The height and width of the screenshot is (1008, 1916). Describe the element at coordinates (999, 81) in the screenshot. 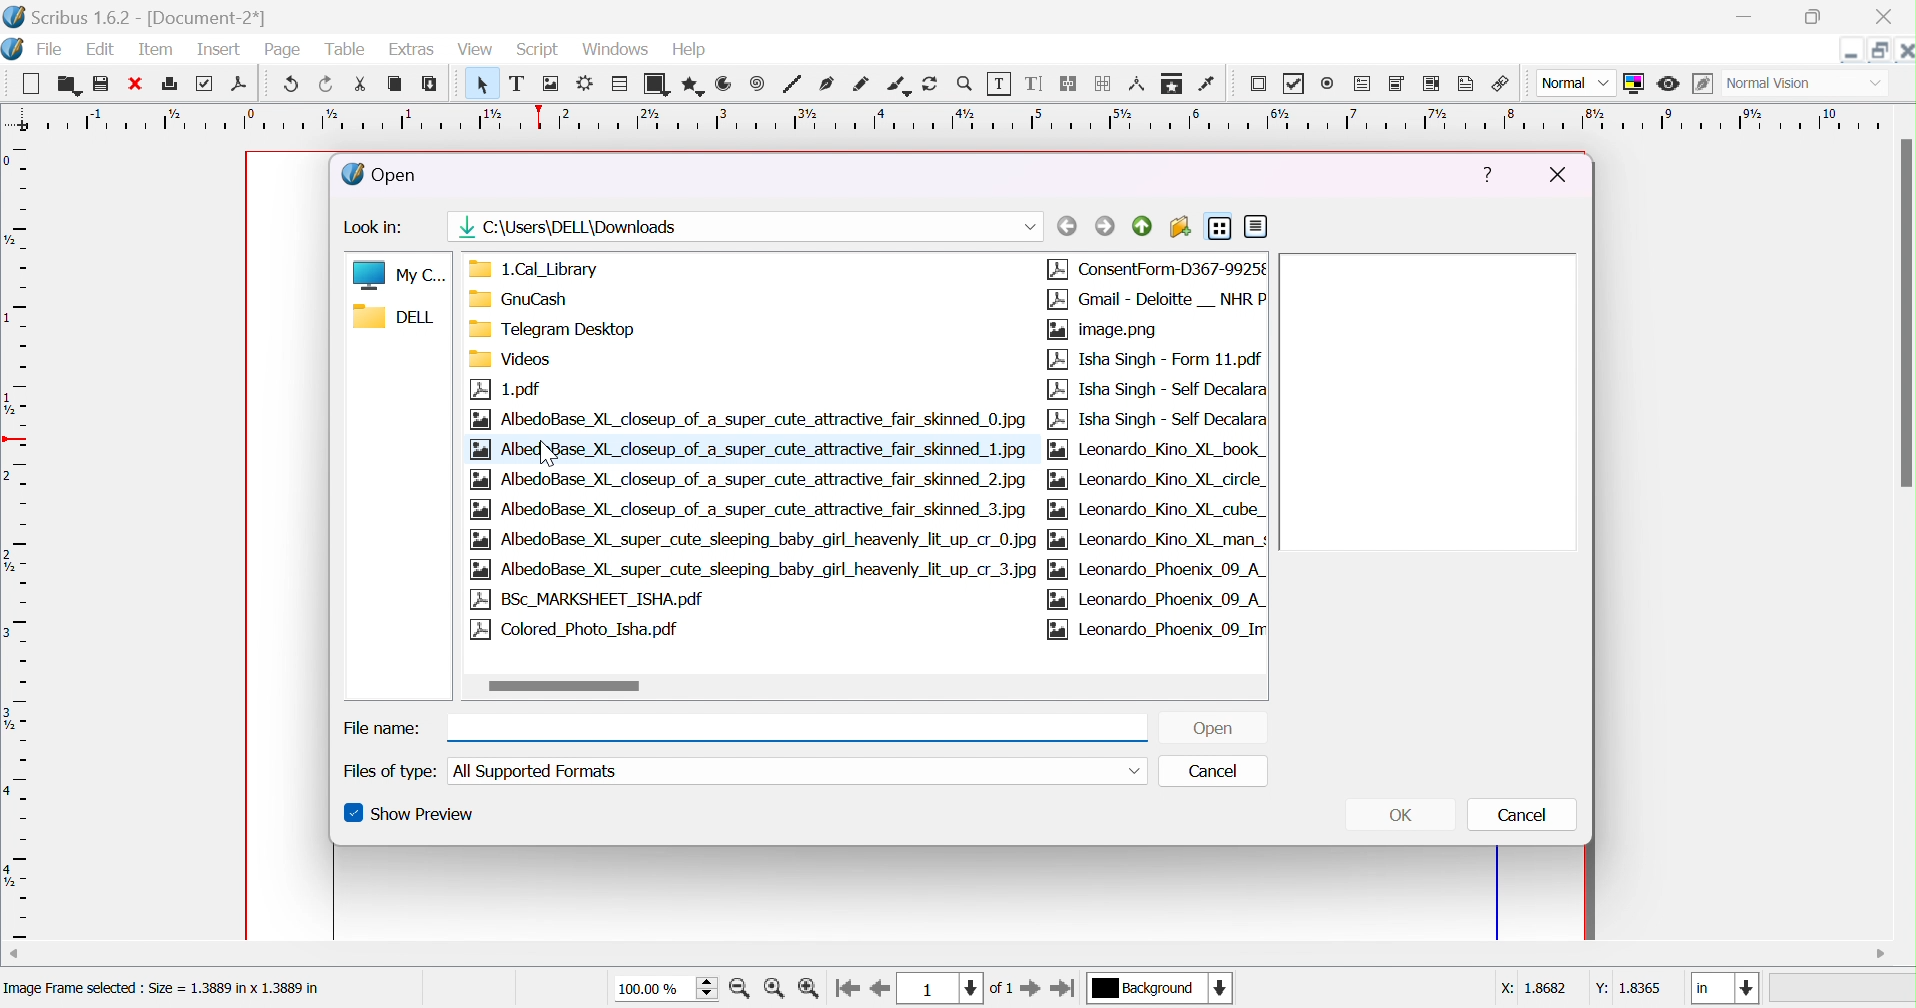

I see `edit contents of frame` at that location.